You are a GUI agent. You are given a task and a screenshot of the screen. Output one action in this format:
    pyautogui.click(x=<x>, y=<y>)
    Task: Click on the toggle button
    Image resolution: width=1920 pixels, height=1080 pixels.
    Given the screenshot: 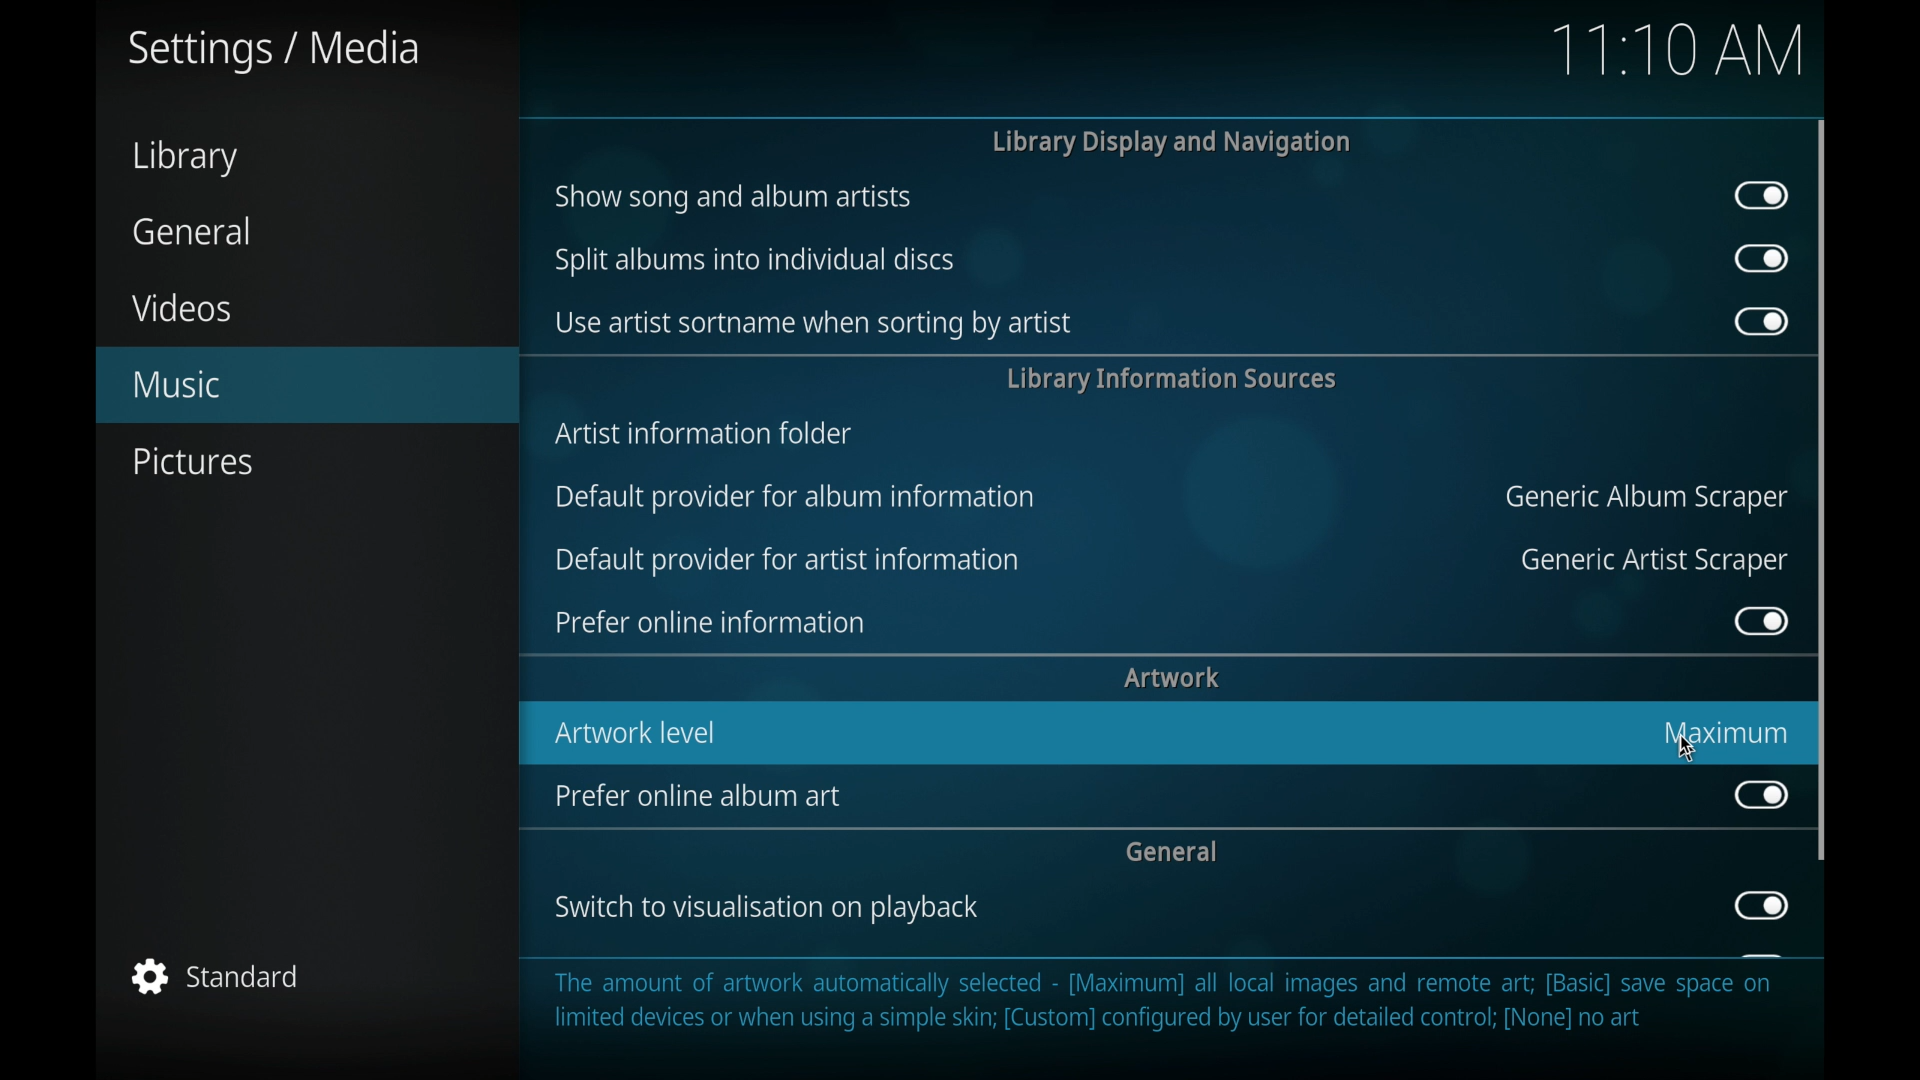 What is the action you would take?
    pyautogui.click(x=1760, y=905)
    